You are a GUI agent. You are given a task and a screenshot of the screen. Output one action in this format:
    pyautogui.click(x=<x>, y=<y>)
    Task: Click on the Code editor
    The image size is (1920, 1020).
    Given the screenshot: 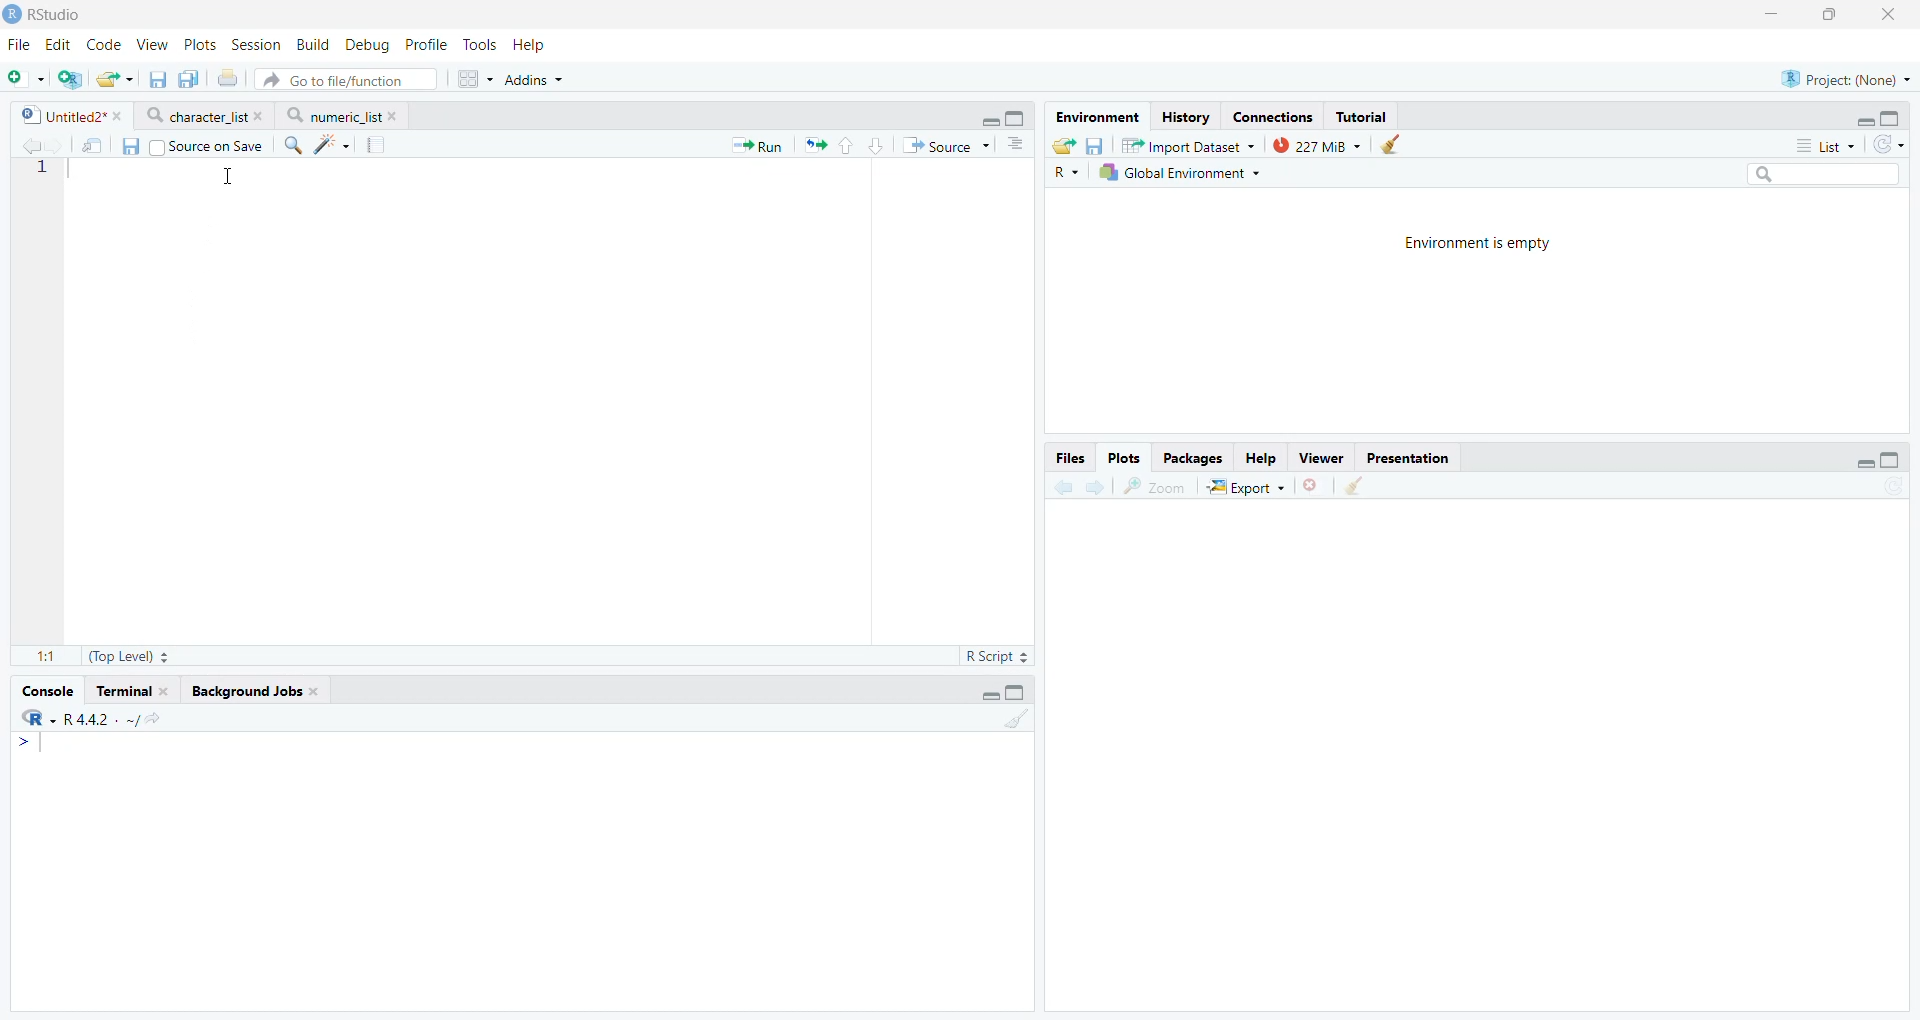 What is the action you would take?
    pyautogui.click(x=466, y=399)
    